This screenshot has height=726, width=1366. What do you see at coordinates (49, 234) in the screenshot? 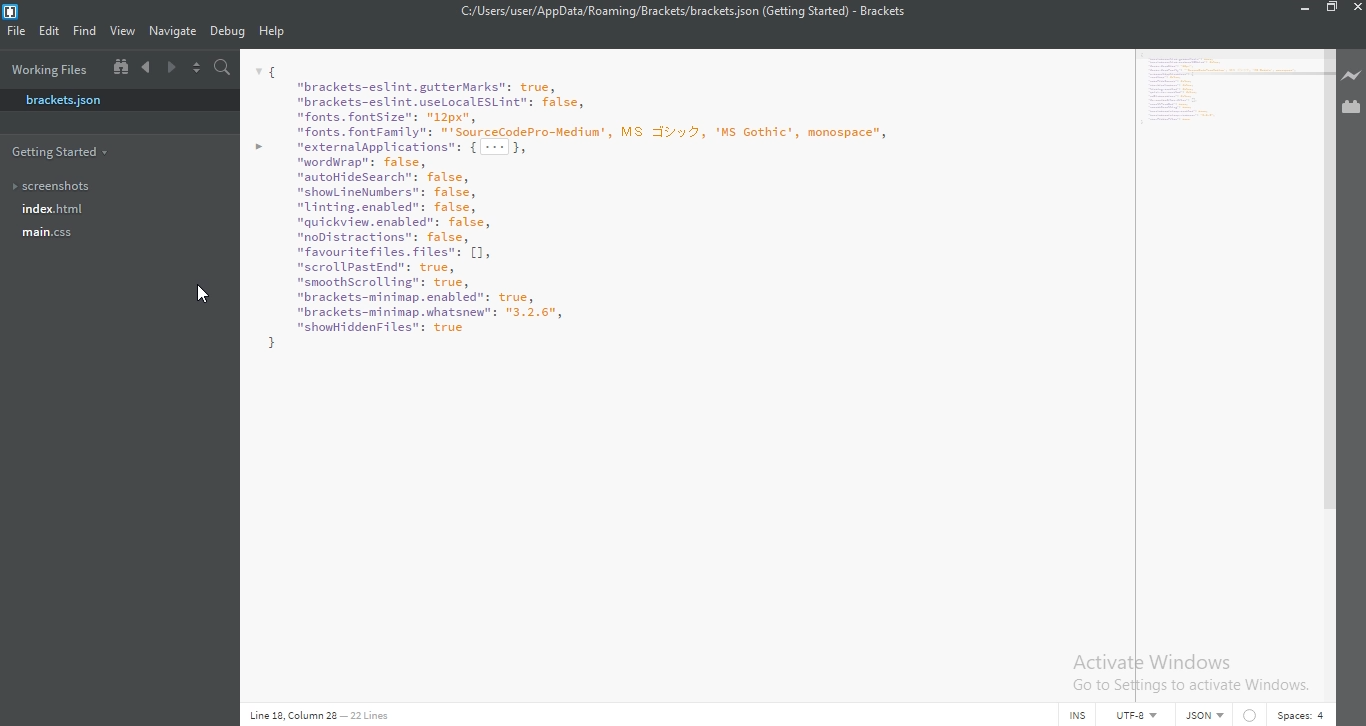
I see `main.css` at bounding box center [49, 234].